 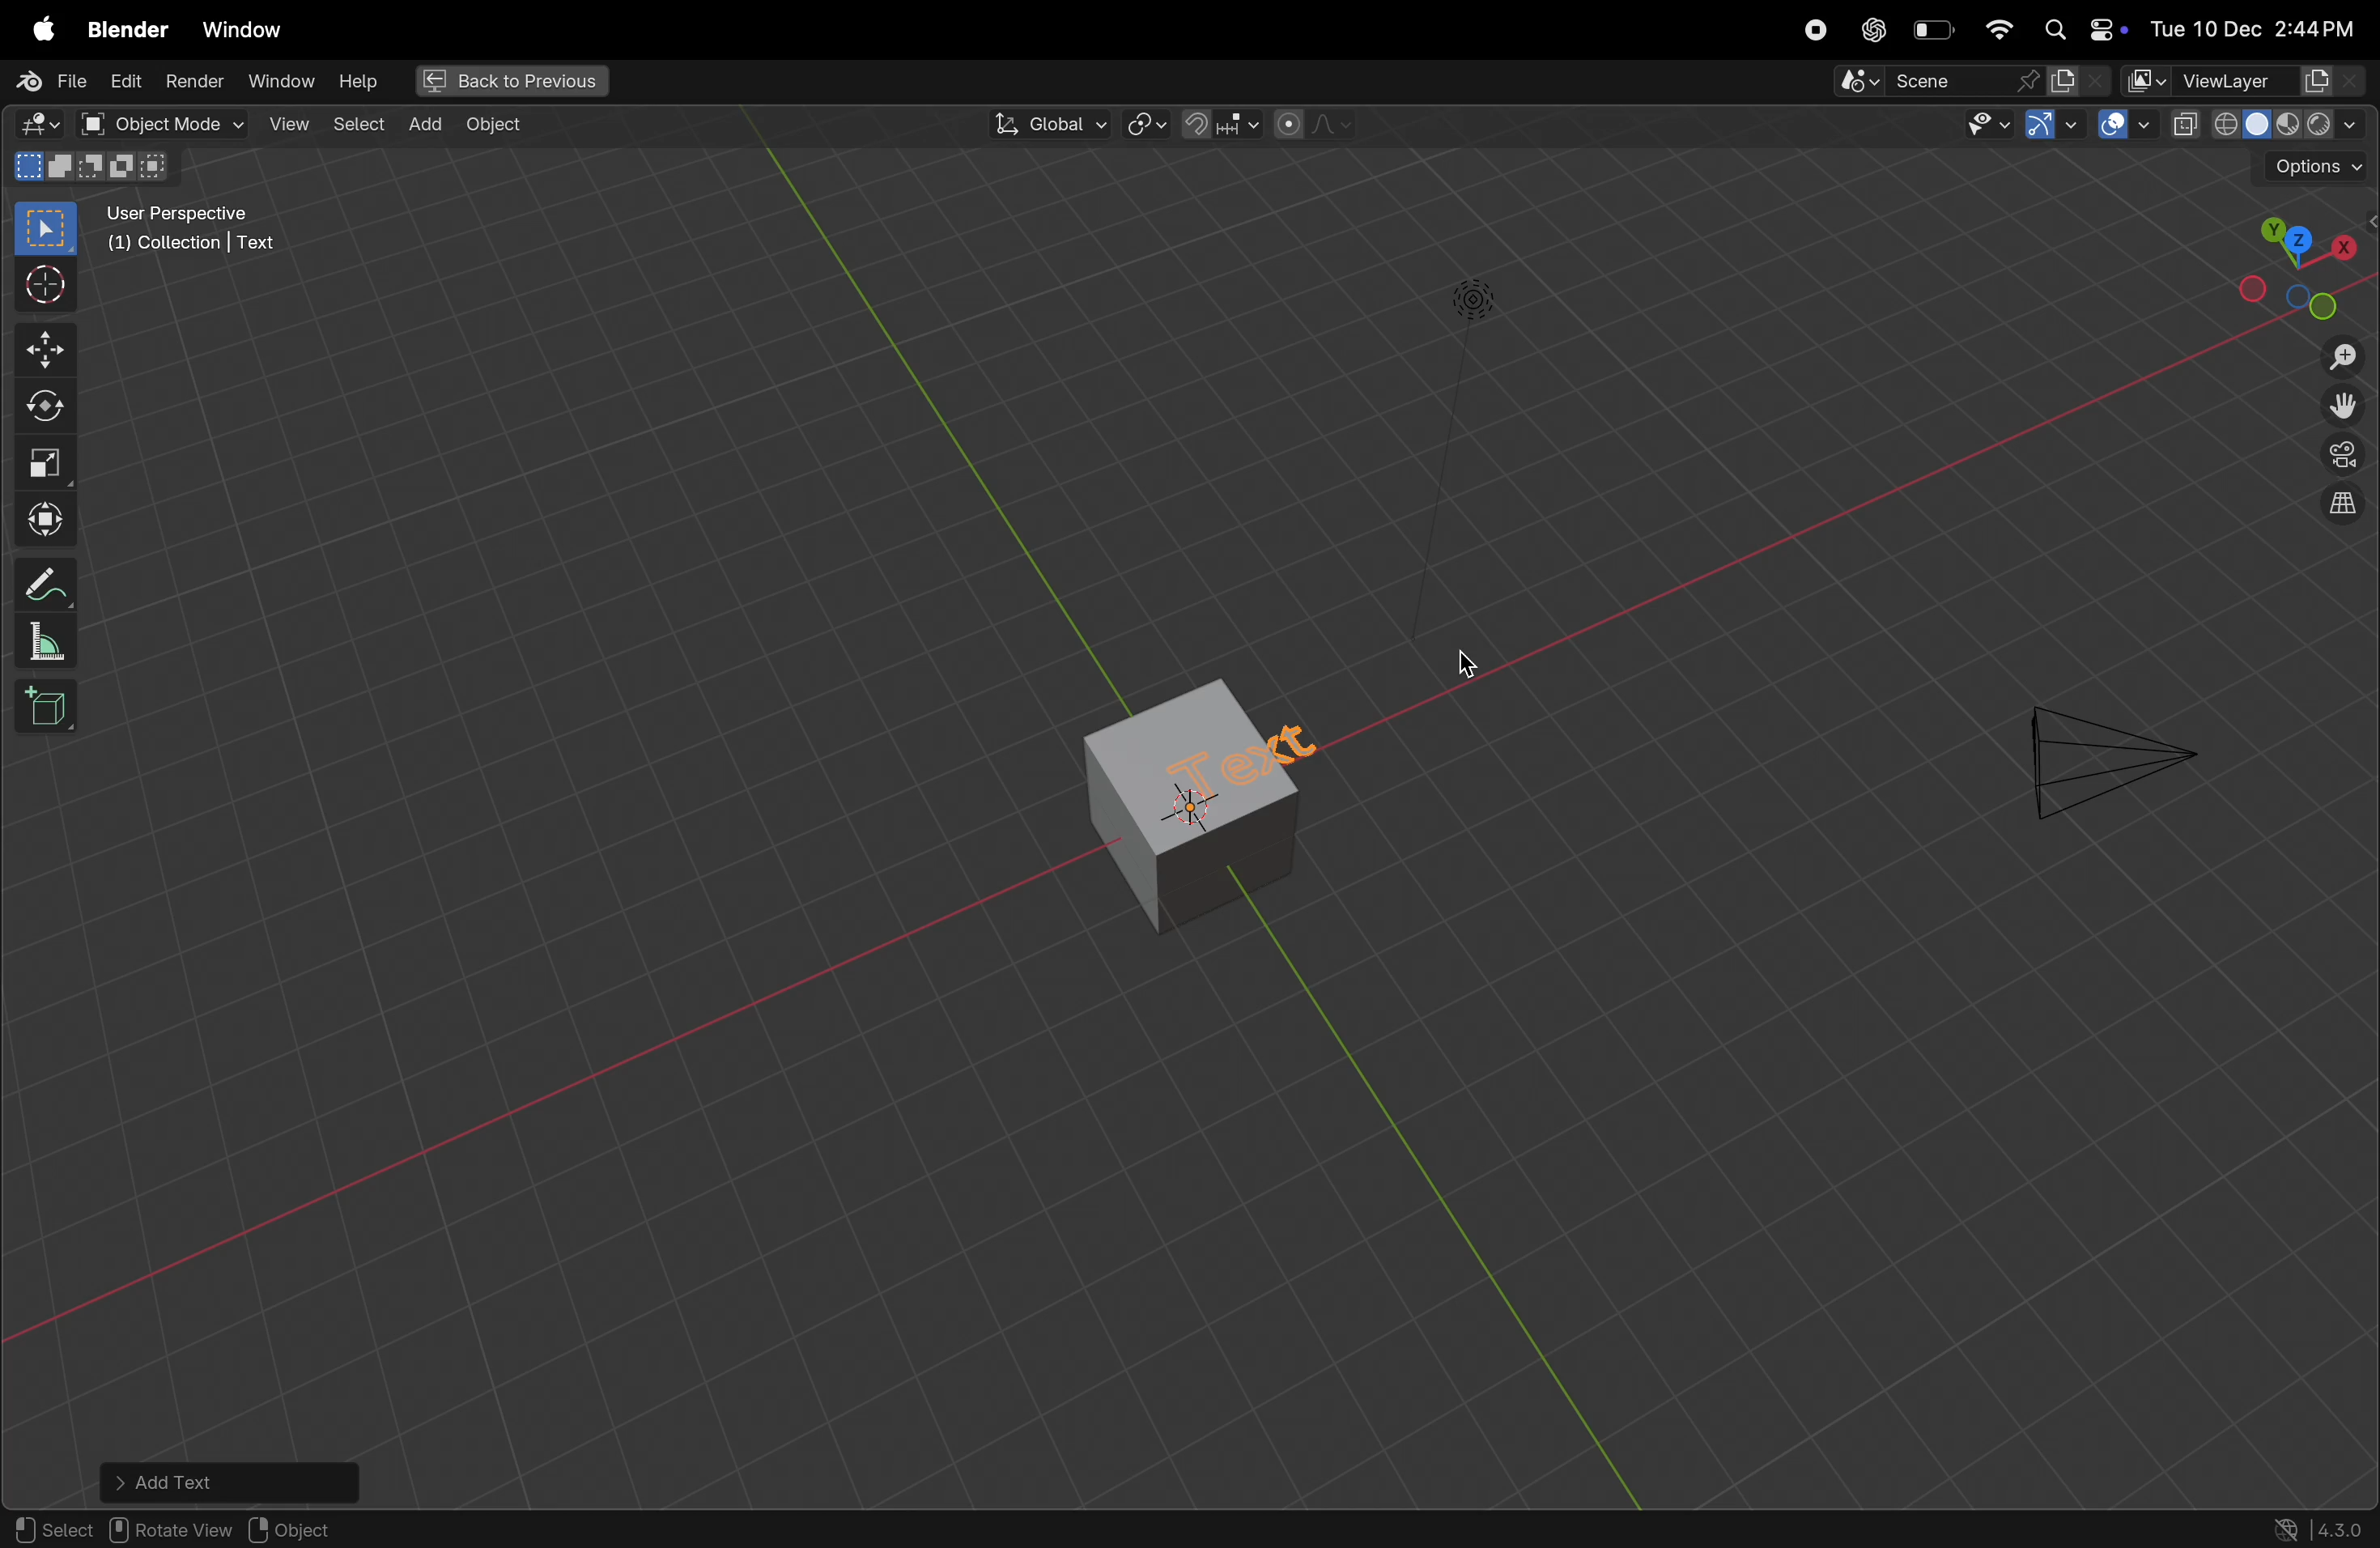 What do you see at coordinates (41, 123) in the screenshot?
I see `edit mode` at bounding box center [41, 123].